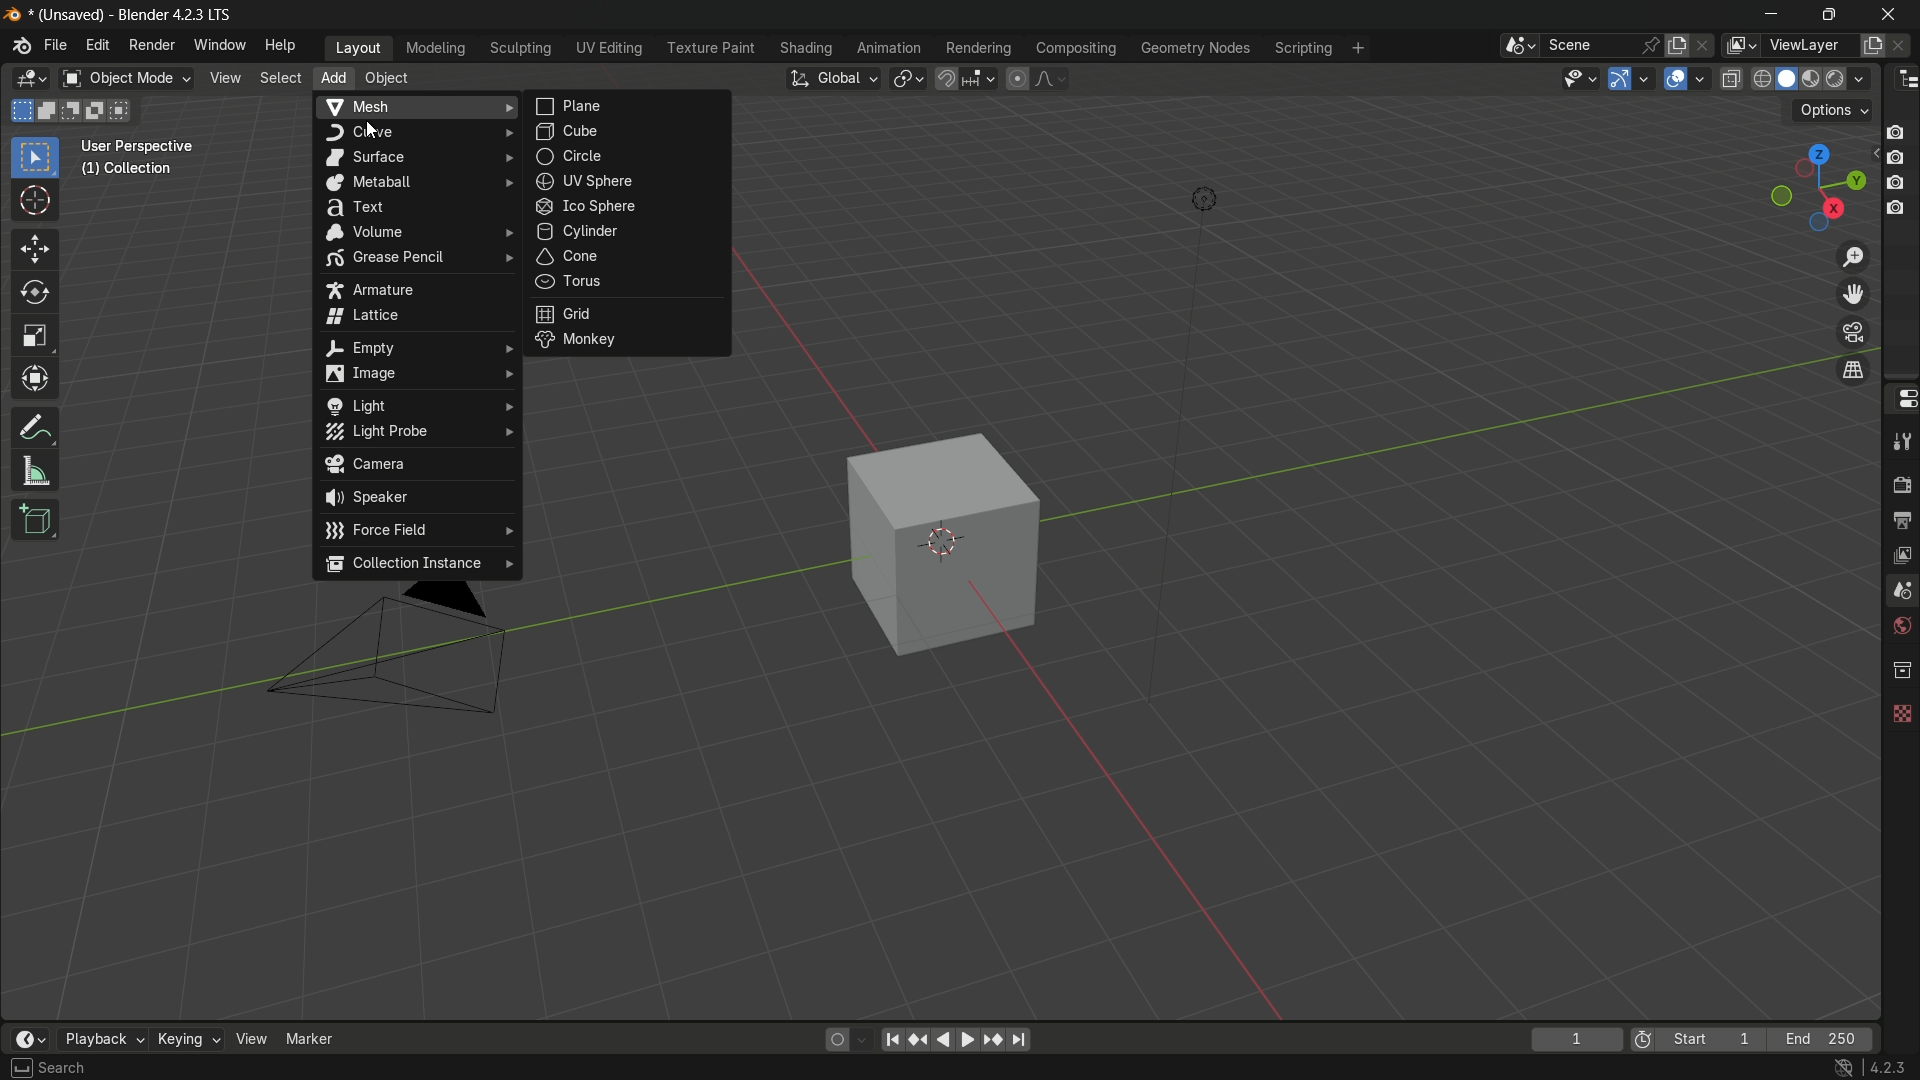 This screenshot has height=1080, width=1920. I want to click on marker, so click(311, 1038).